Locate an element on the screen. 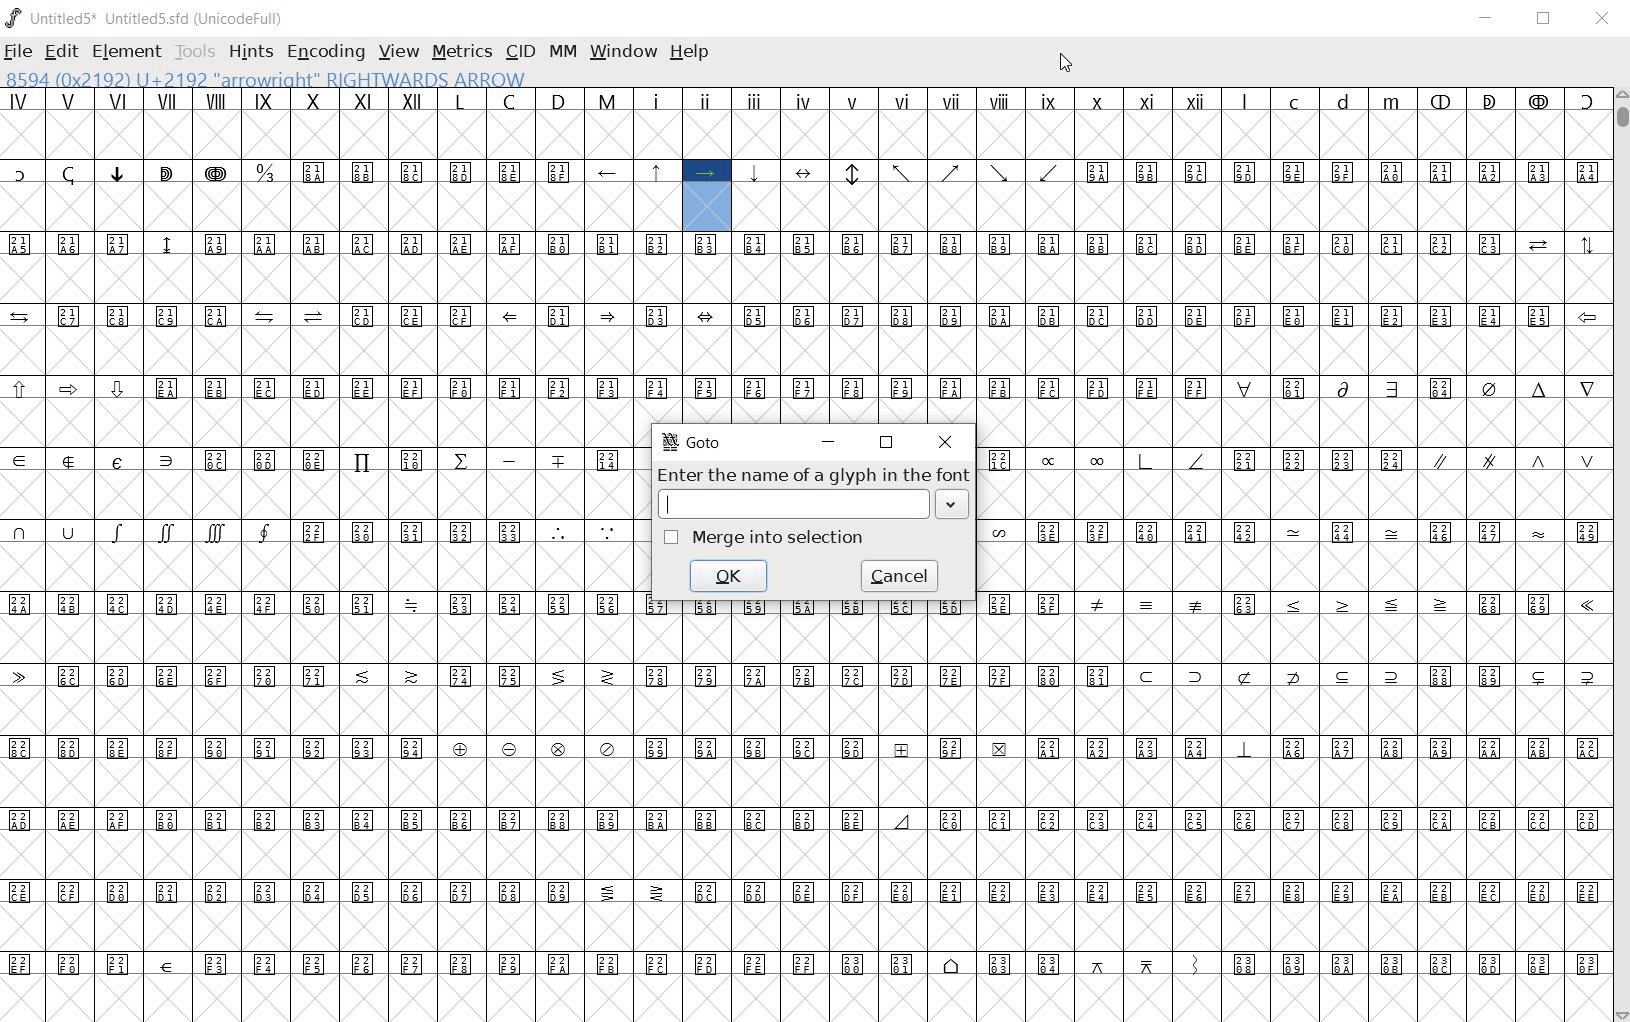 Image resolution: width=1630 pixels, height=1022 pixels. close is located at coordinates (945, 444).